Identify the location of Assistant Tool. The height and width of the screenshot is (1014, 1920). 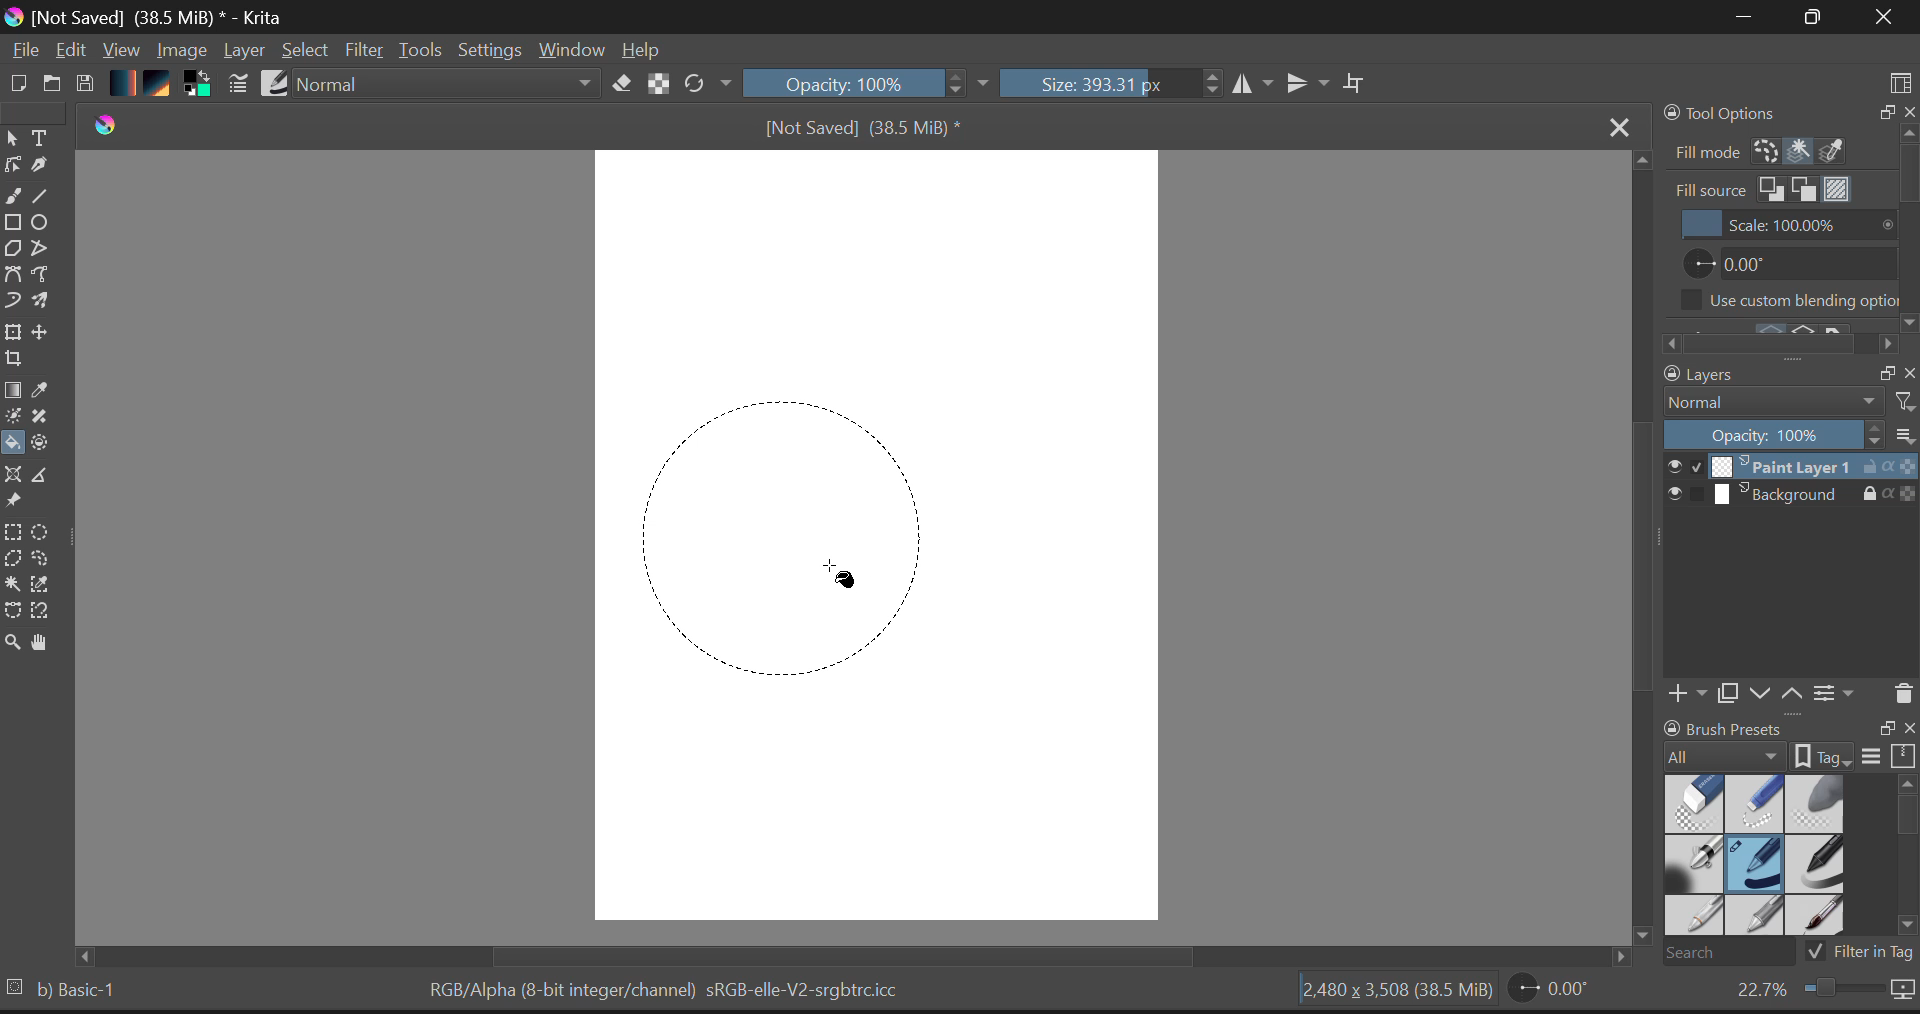
(16, 472).